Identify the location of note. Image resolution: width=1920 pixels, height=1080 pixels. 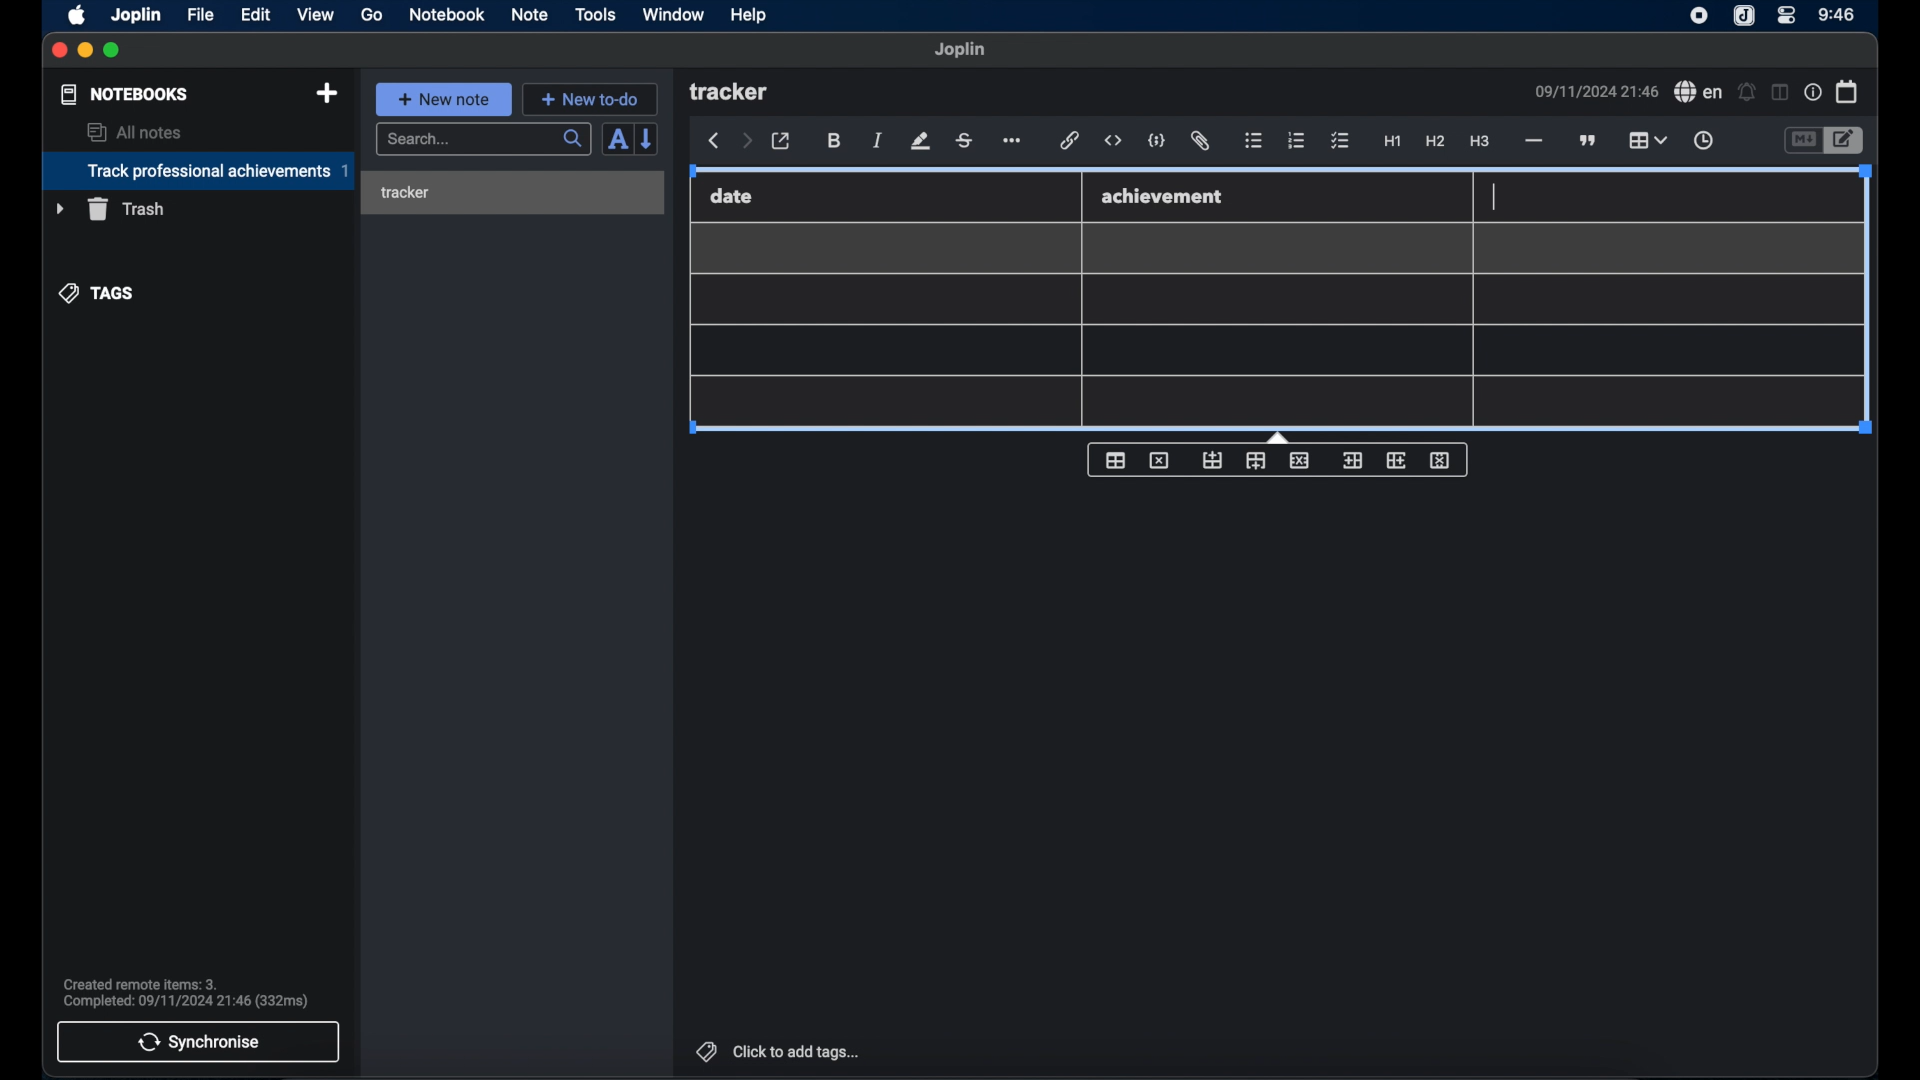
(529, 14).